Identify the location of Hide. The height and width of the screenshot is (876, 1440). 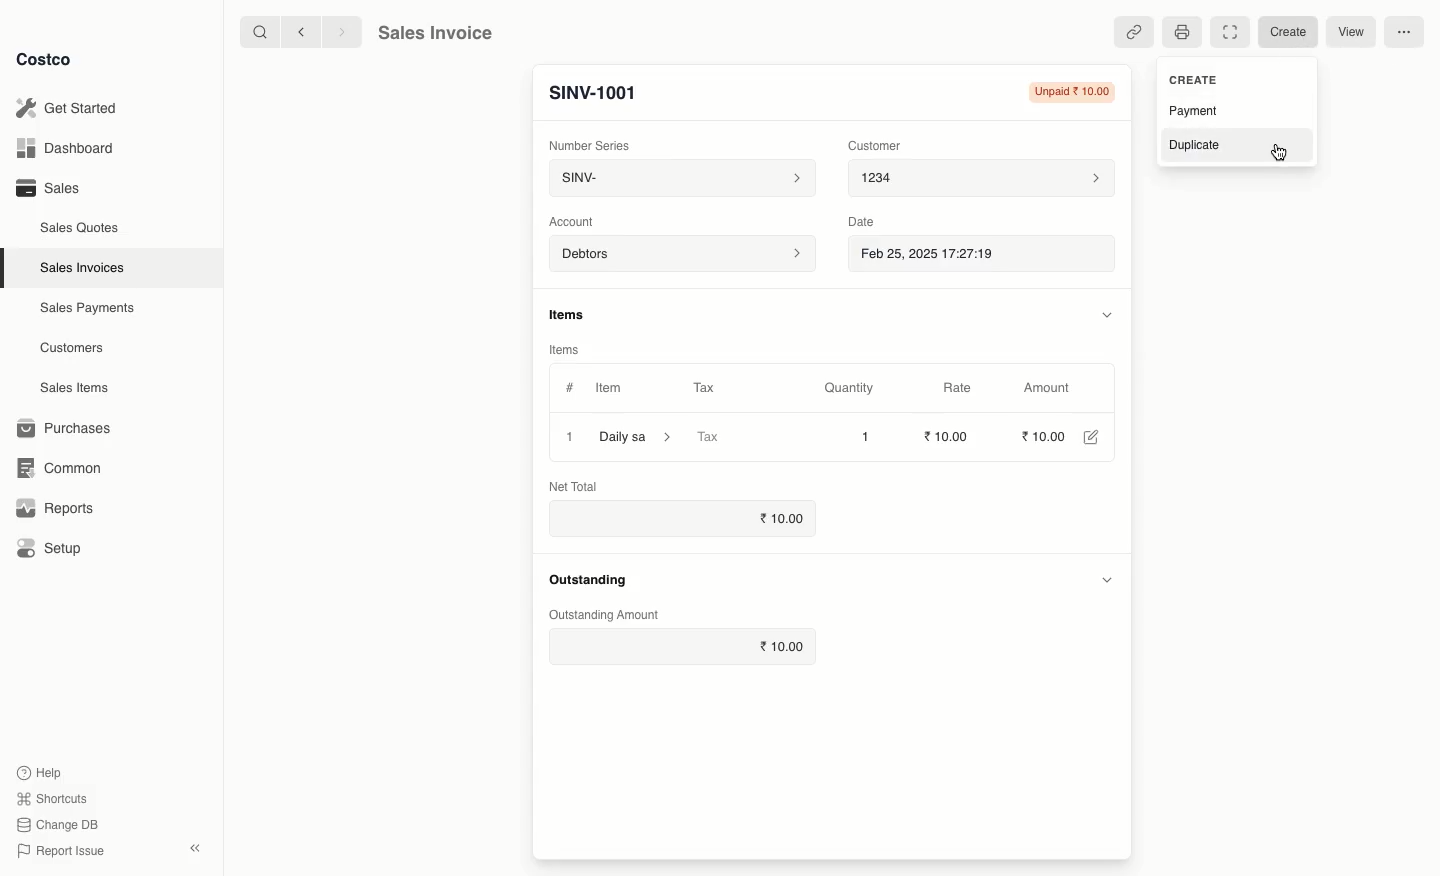
(1105, 314).